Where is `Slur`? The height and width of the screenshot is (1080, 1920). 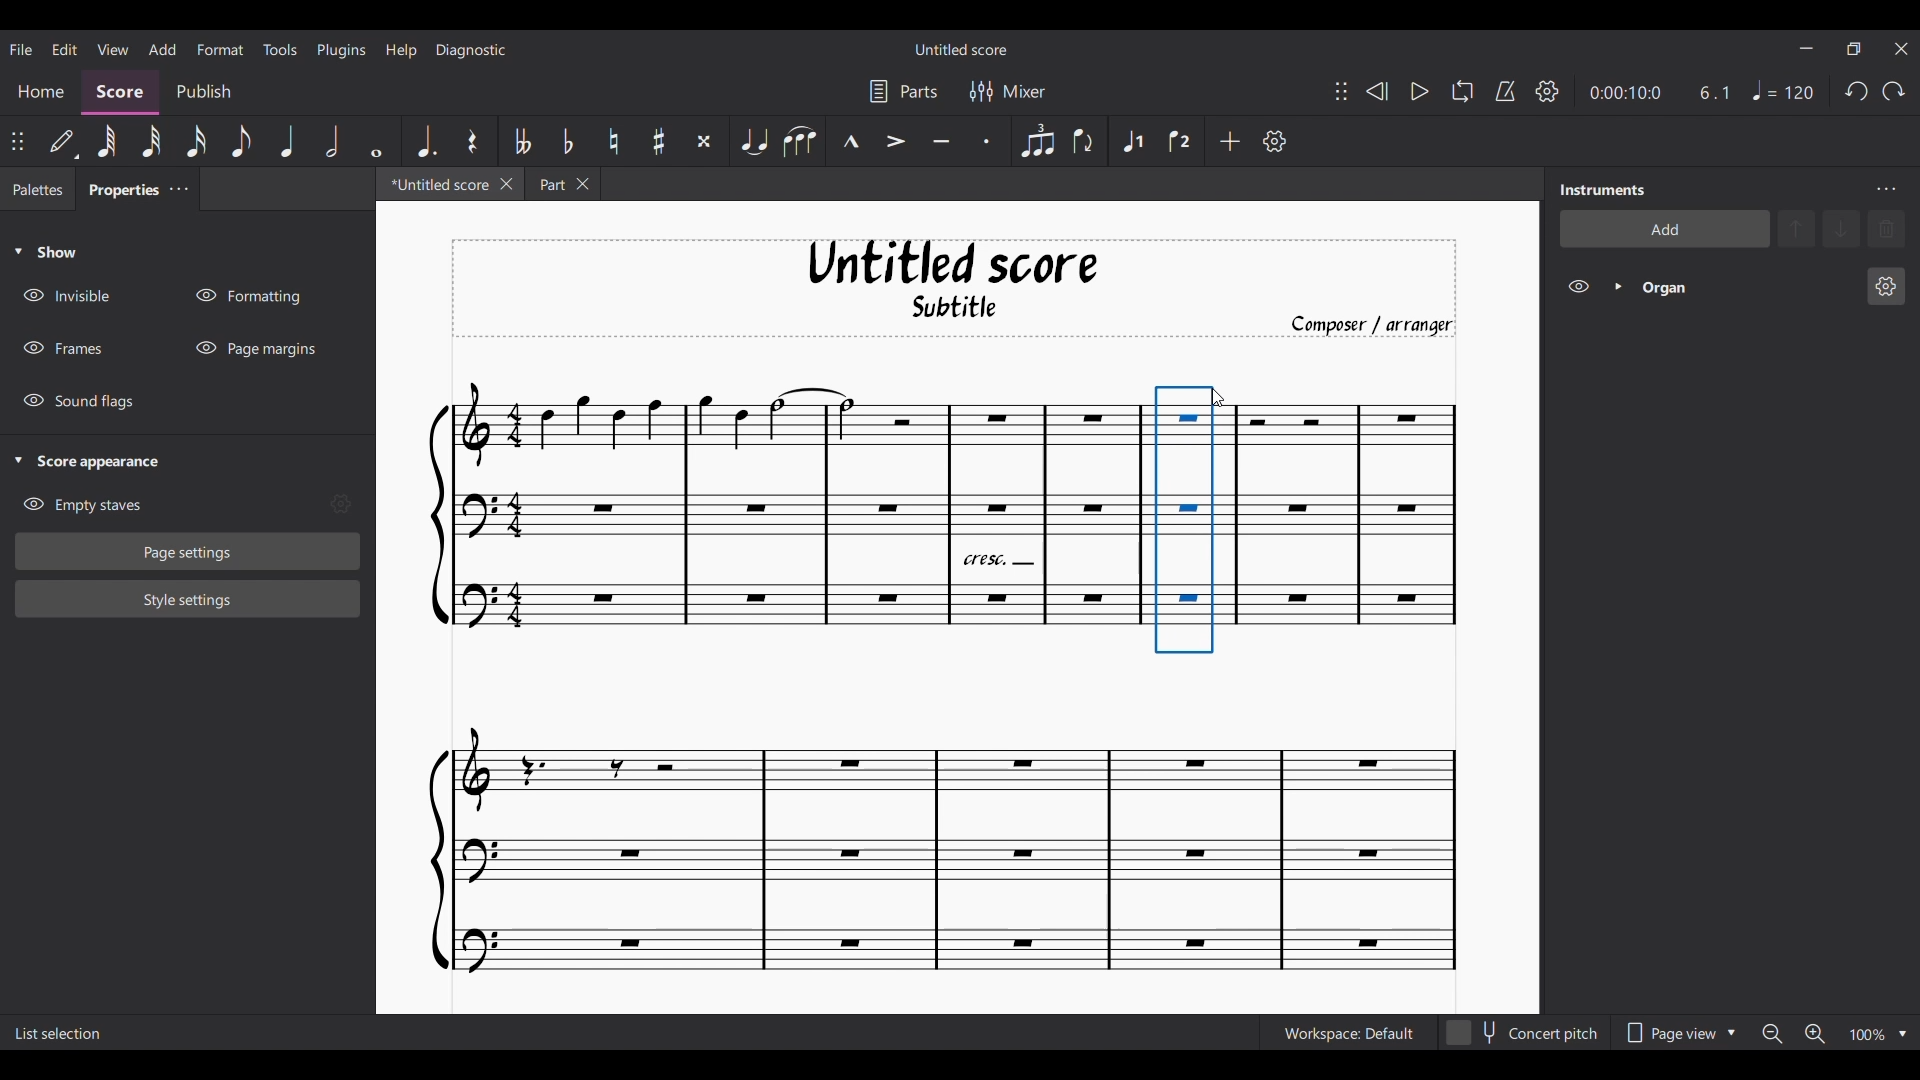 Slur is located at coordinates (799, 141).